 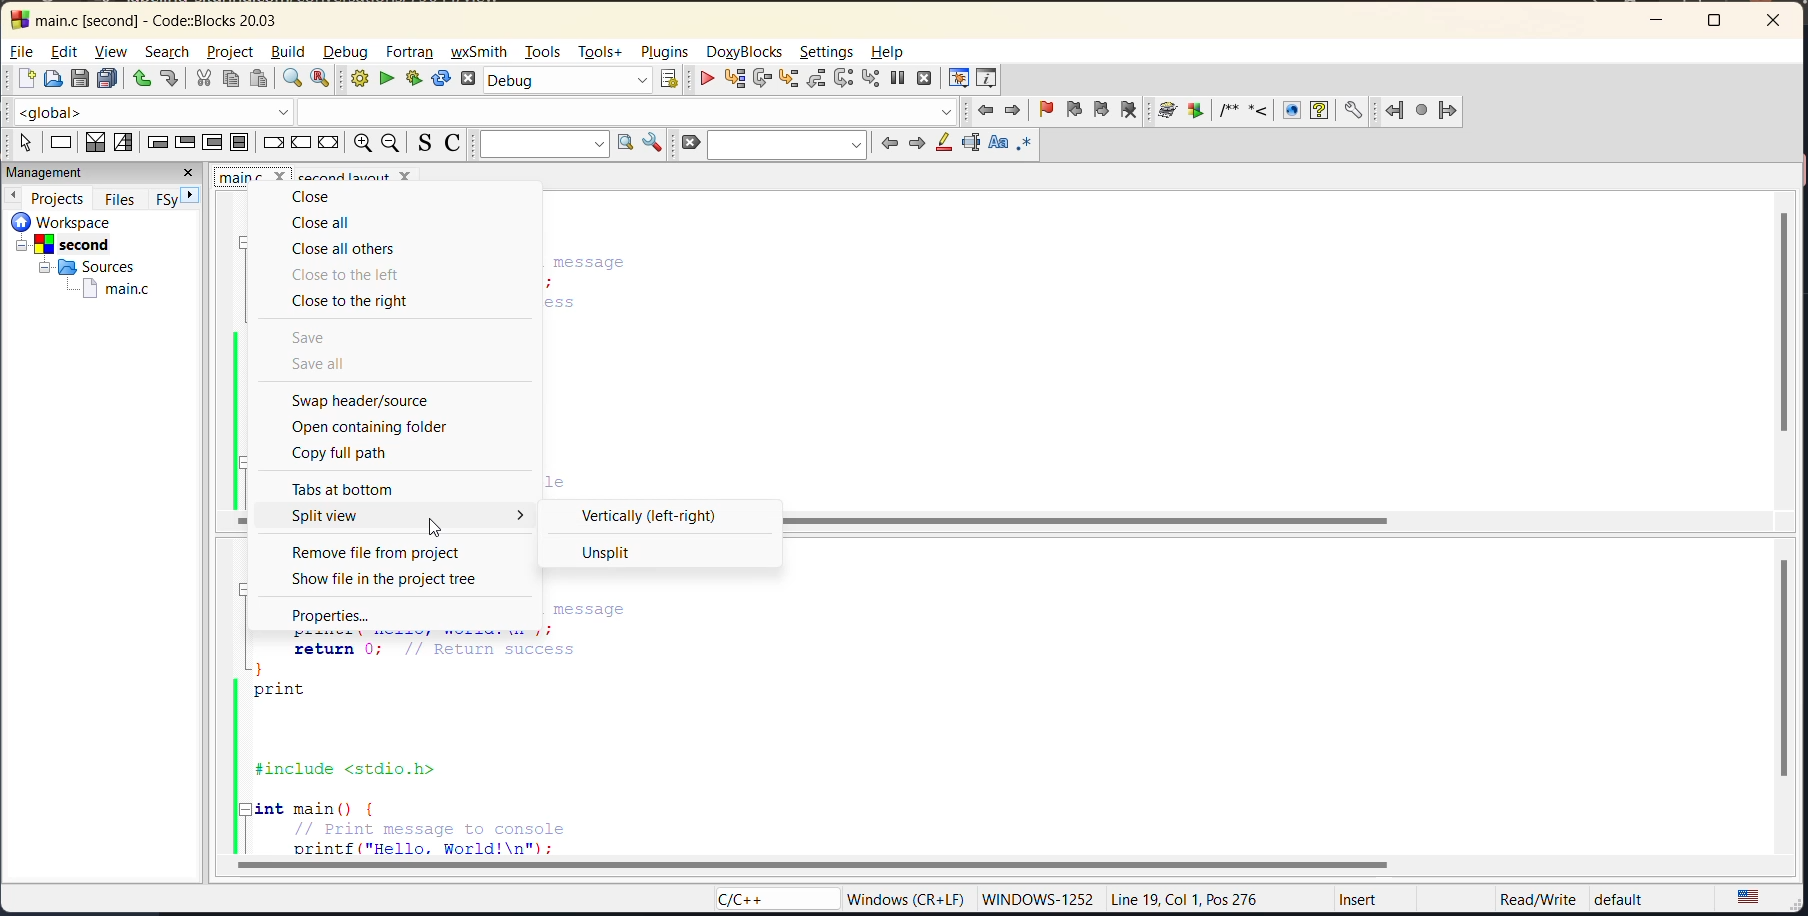 I want to click on run, so click(x=385, y=79).